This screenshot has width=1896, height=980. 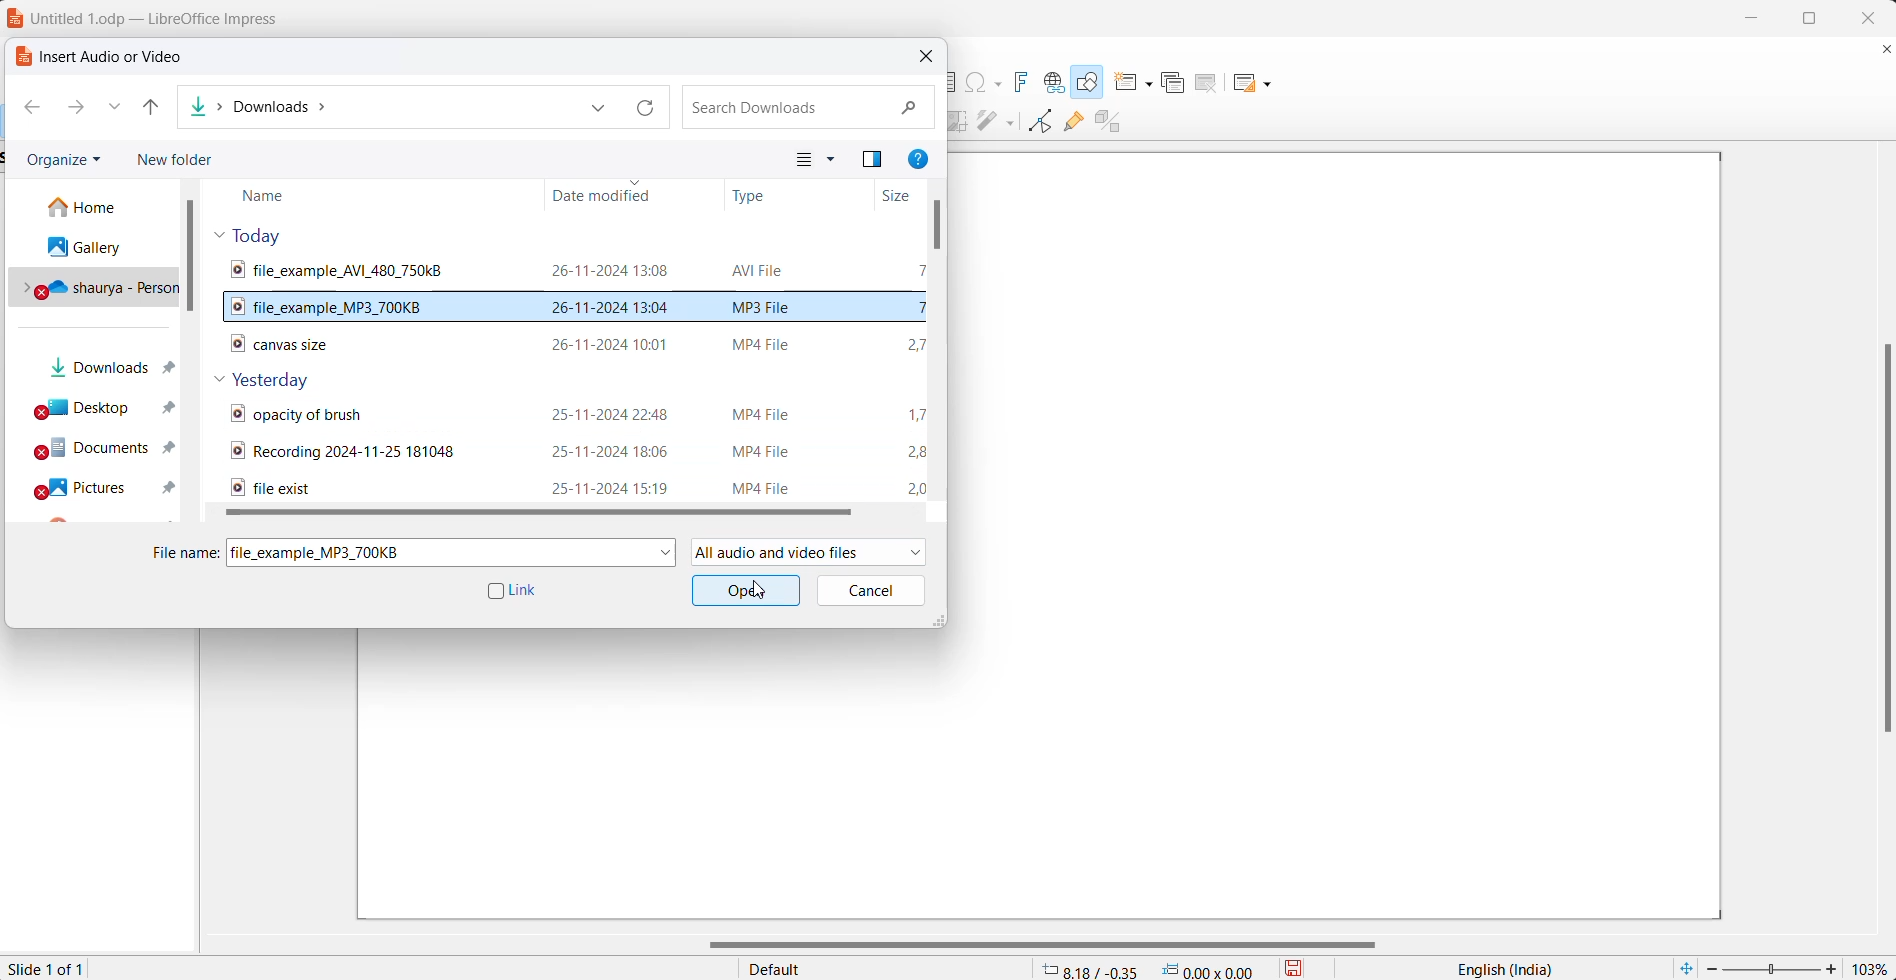 I want to click on fit current slide to windows, so click(x=1686, y=967).